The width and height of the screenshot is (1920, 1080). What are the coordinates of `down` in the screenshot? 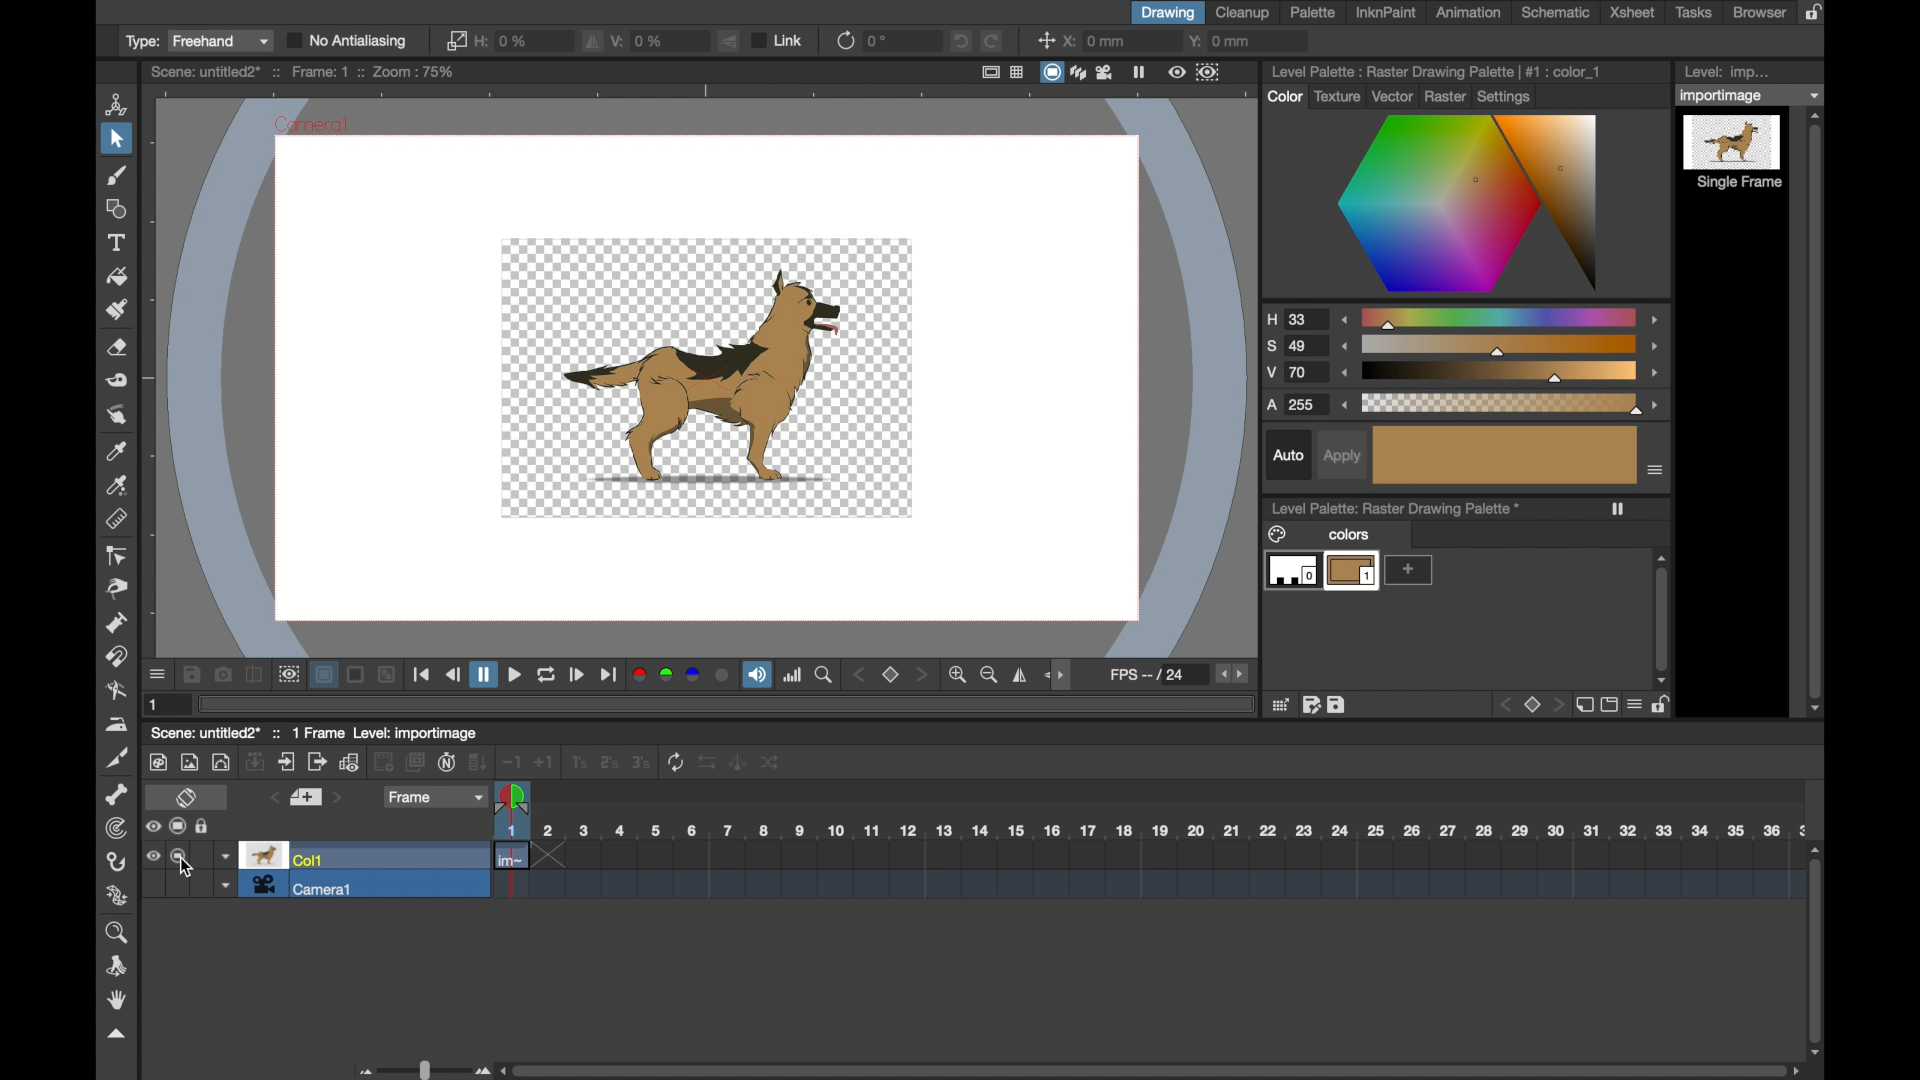 It's located at (256, 761).